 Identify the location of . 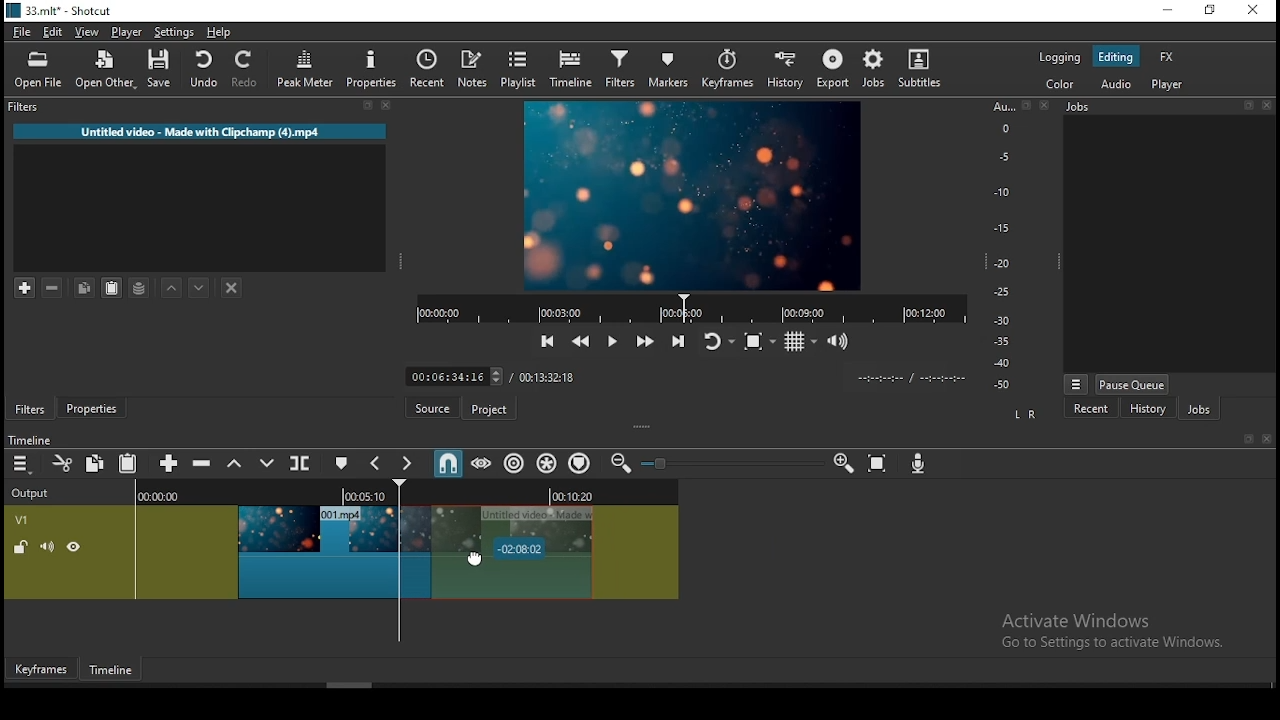
(1025, 106).